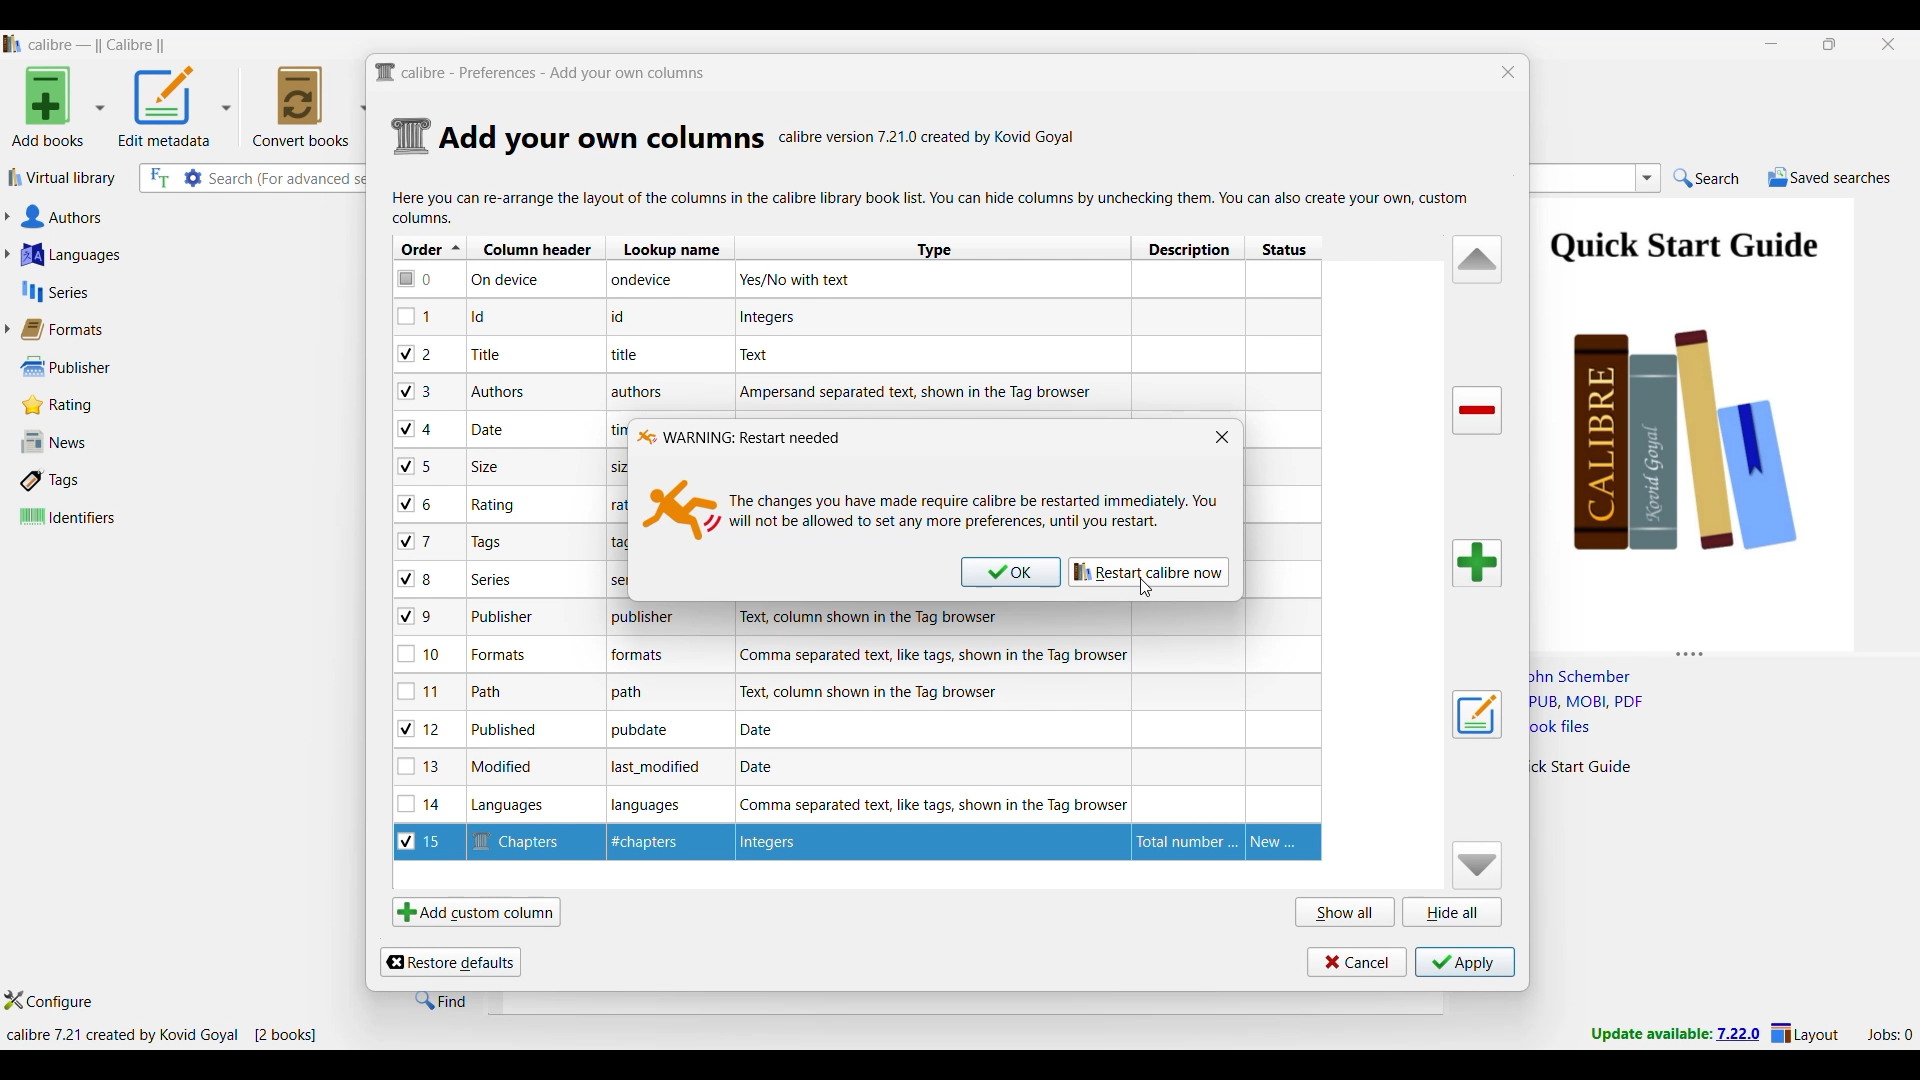 The width and height of the screenshot is (1920, 1080). What do you see at coordinates (641, 392) in the screenshot?
I see `note` at bounding box center [641, 392].